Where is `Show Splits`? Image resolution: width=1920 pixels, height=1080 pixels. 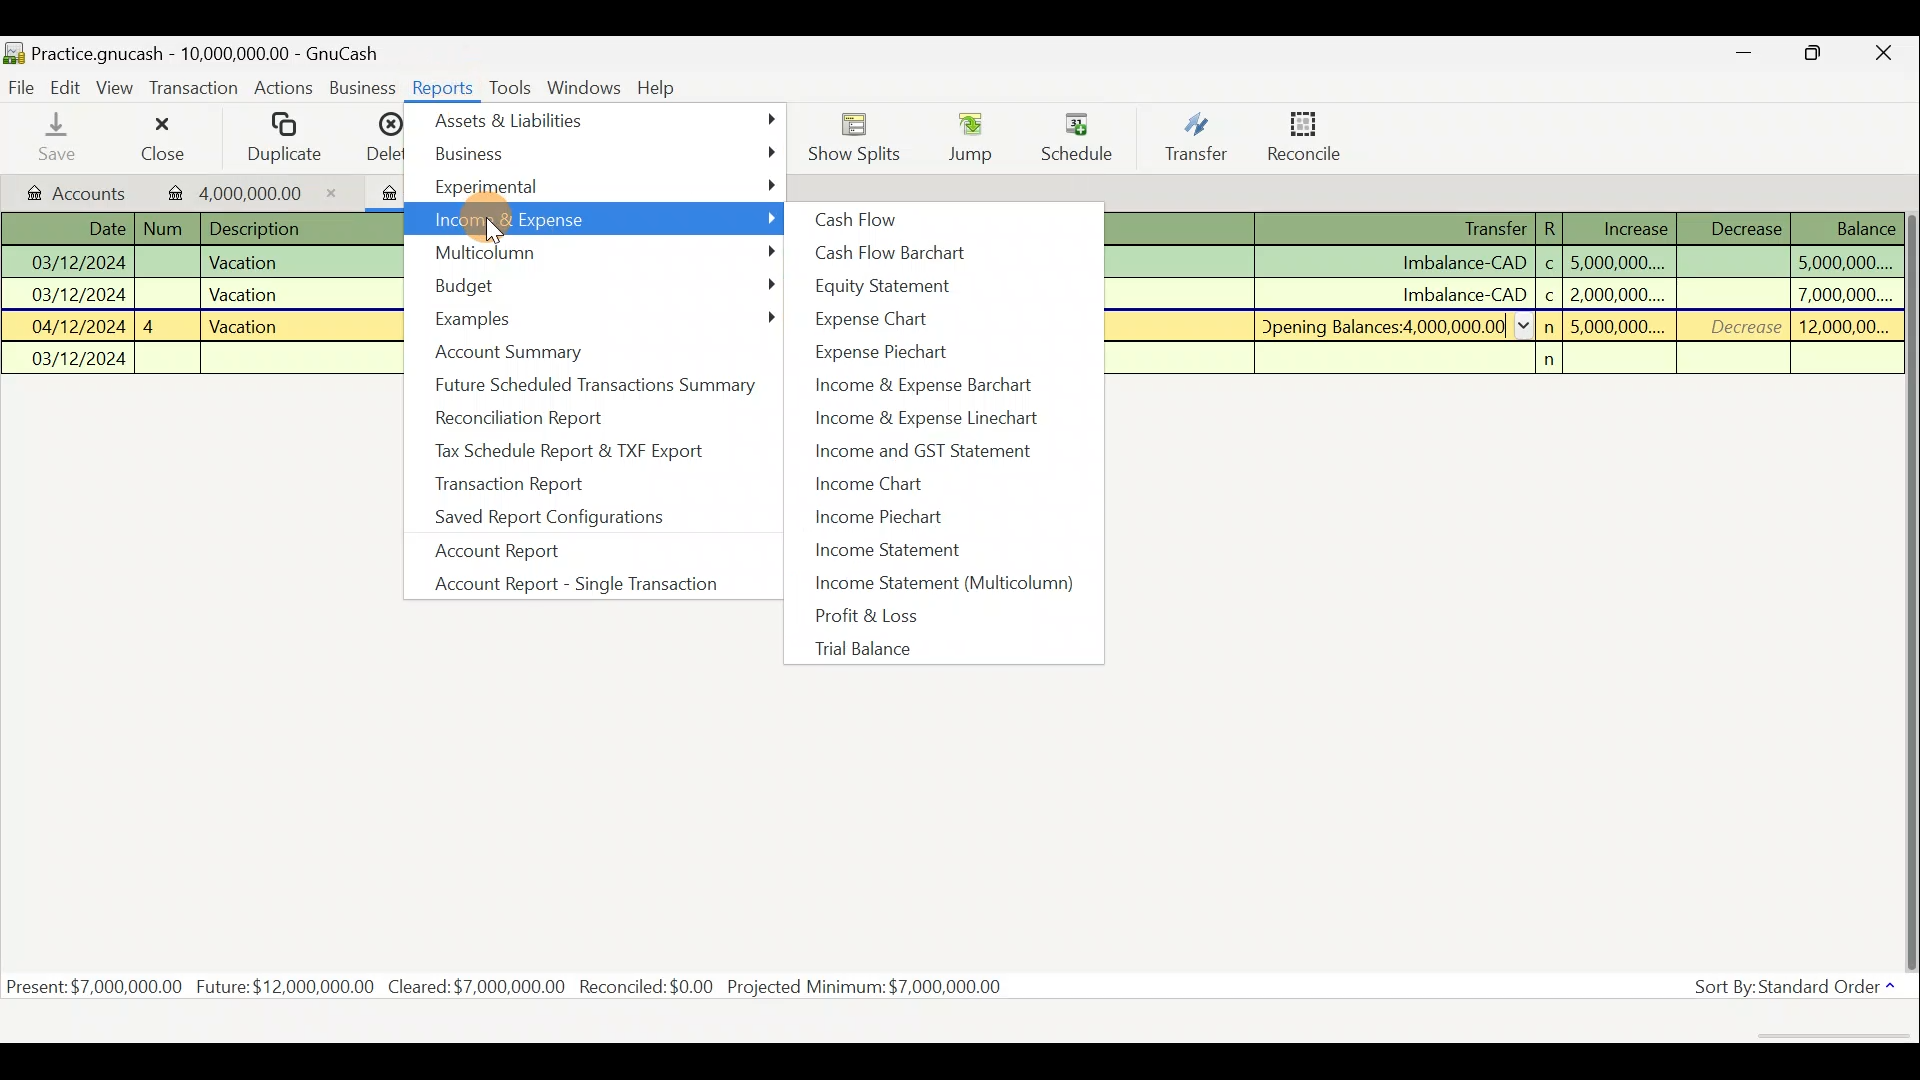
Show Splits is located at coordinates (856, 136).